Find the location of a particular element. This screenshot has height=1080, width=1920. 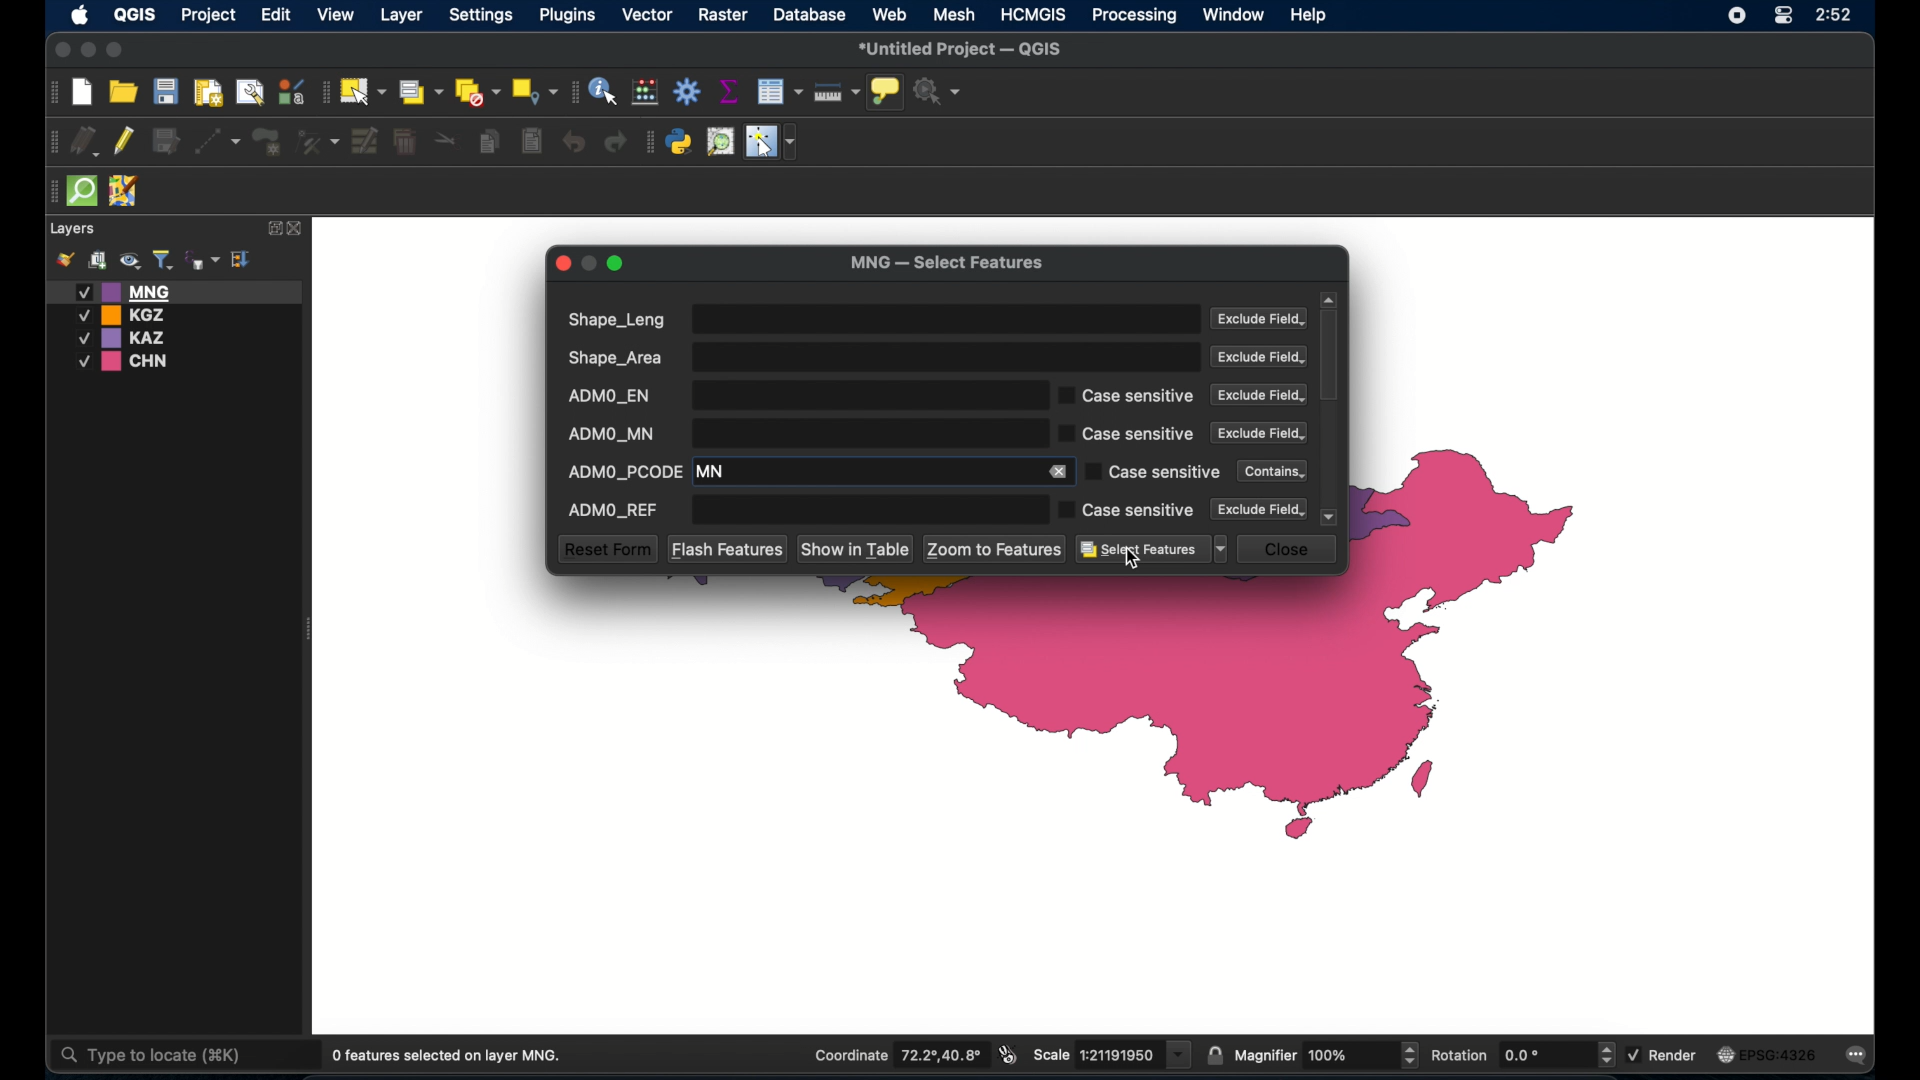

print layout is located at coordinates (207, 91).